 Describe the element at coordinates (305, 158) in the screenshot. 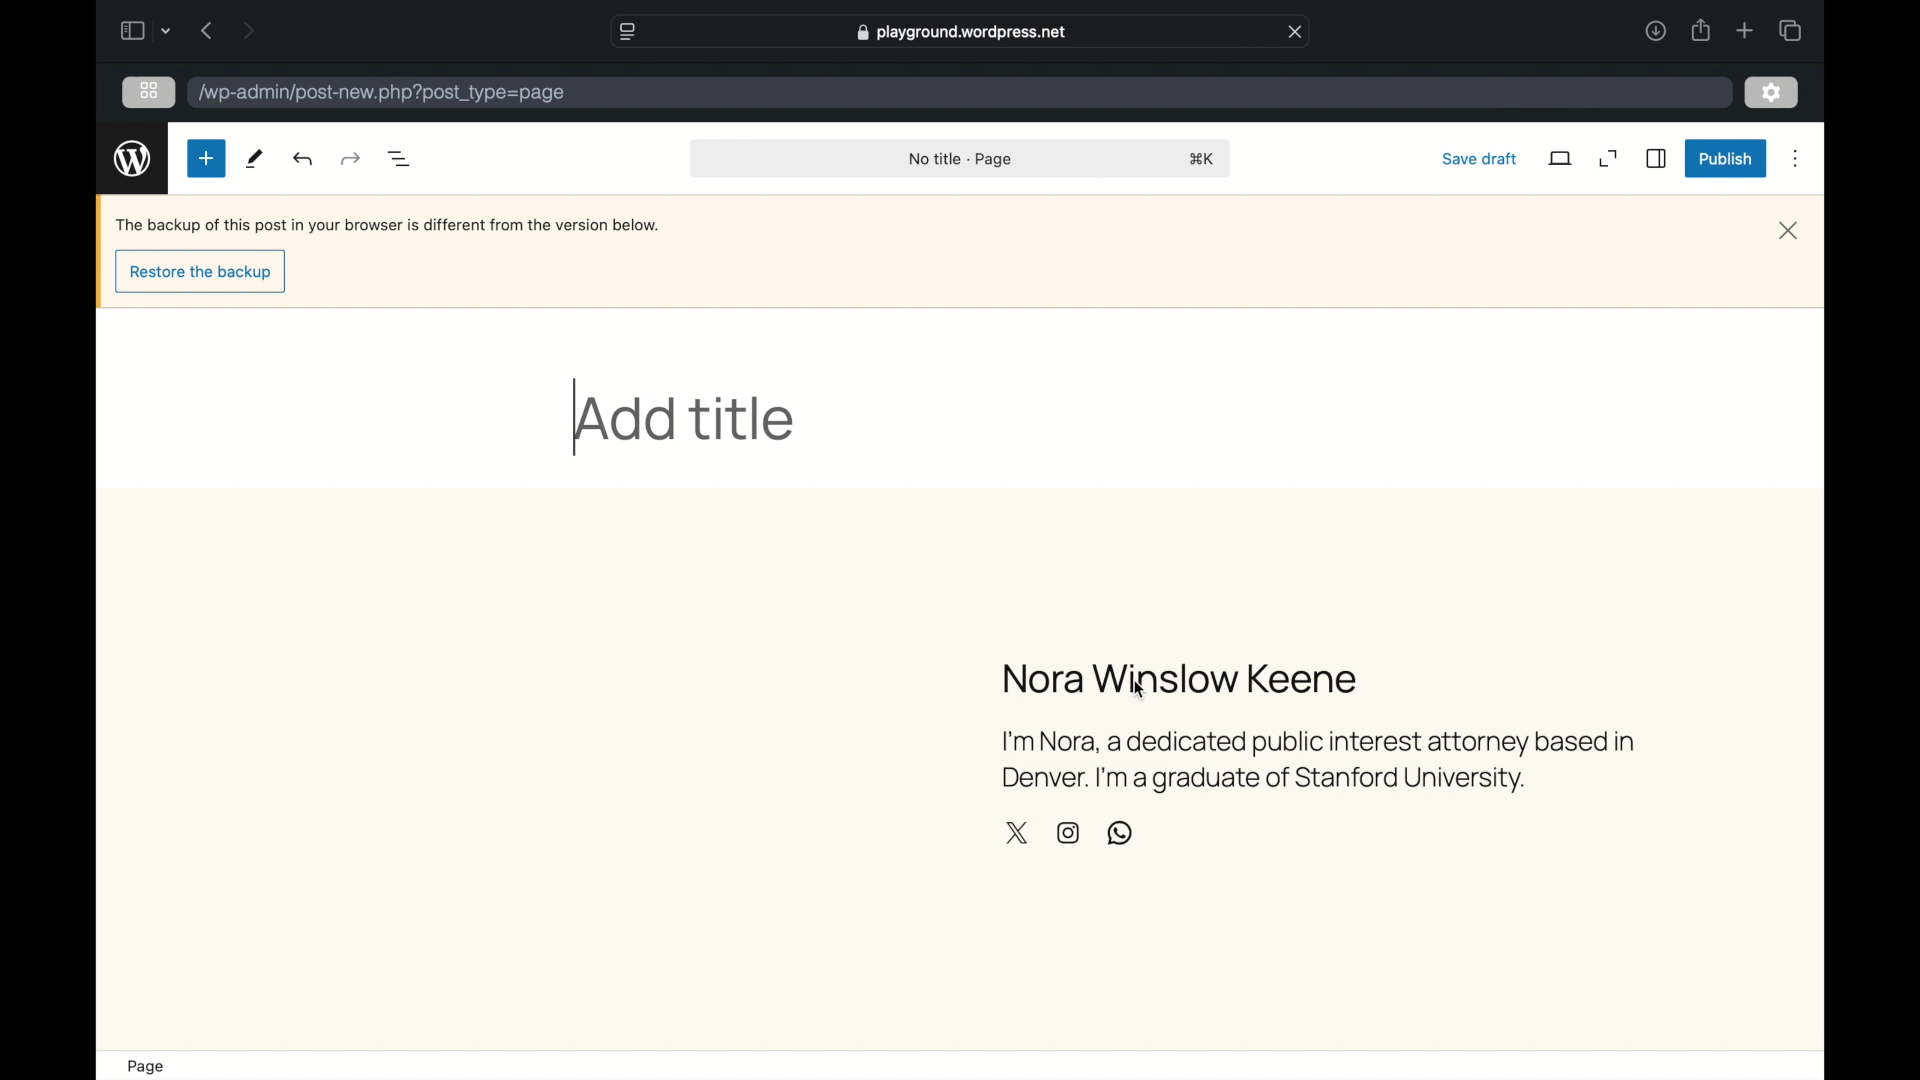

I see `redo` at that location.